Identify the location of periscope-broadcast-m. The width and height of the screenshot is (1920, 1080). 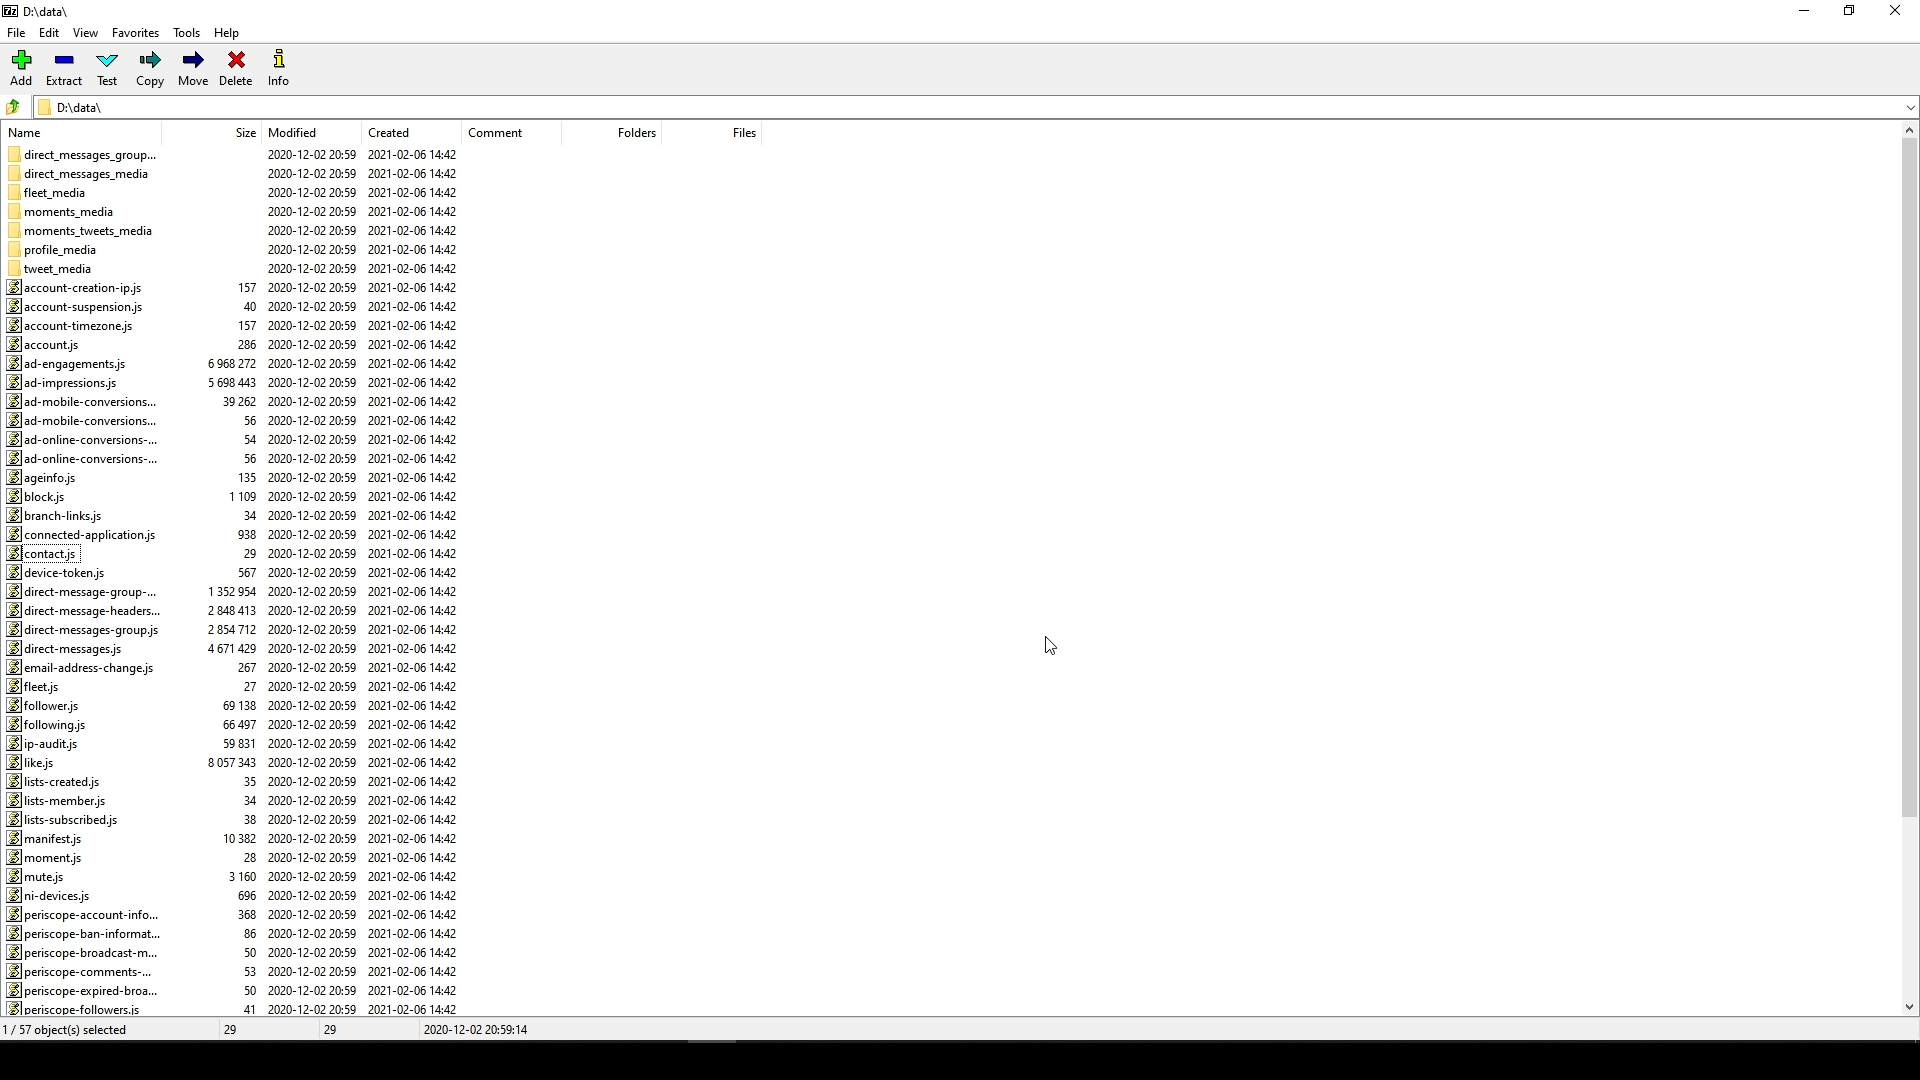
(79, 953).